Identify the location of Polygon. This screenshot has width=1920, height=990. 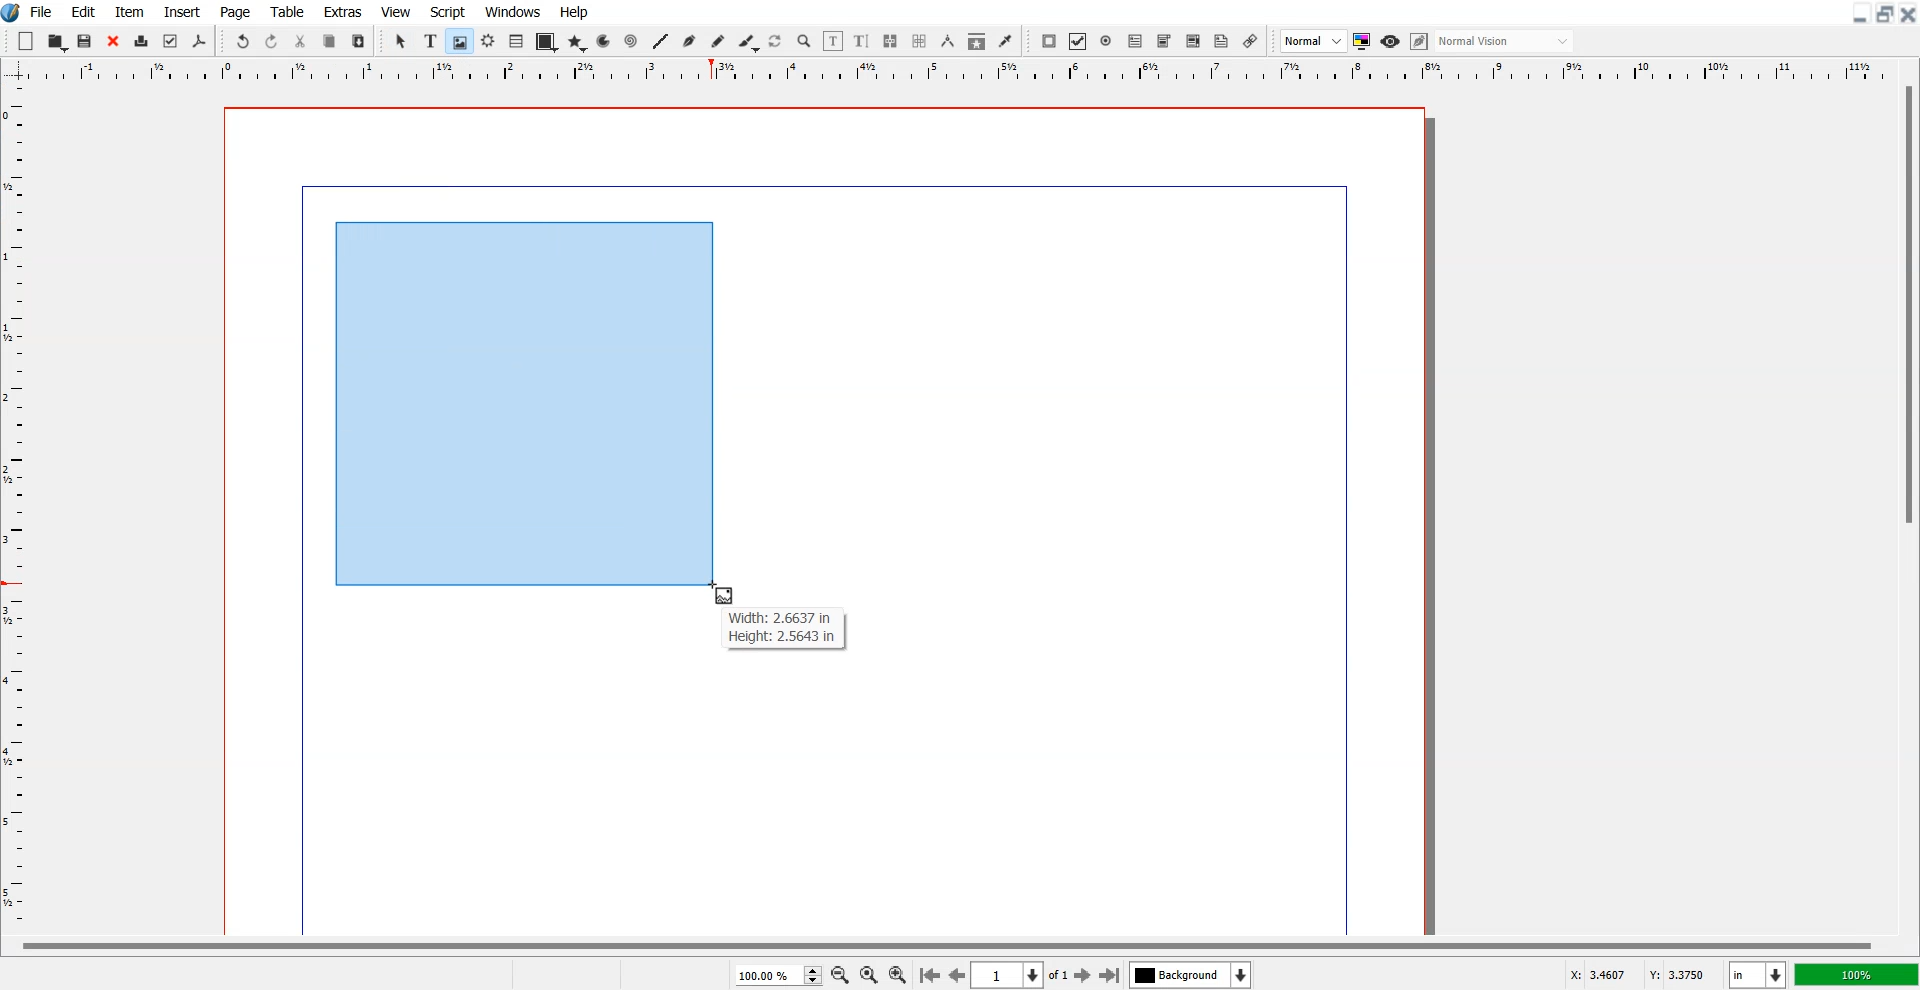
(577, 44).